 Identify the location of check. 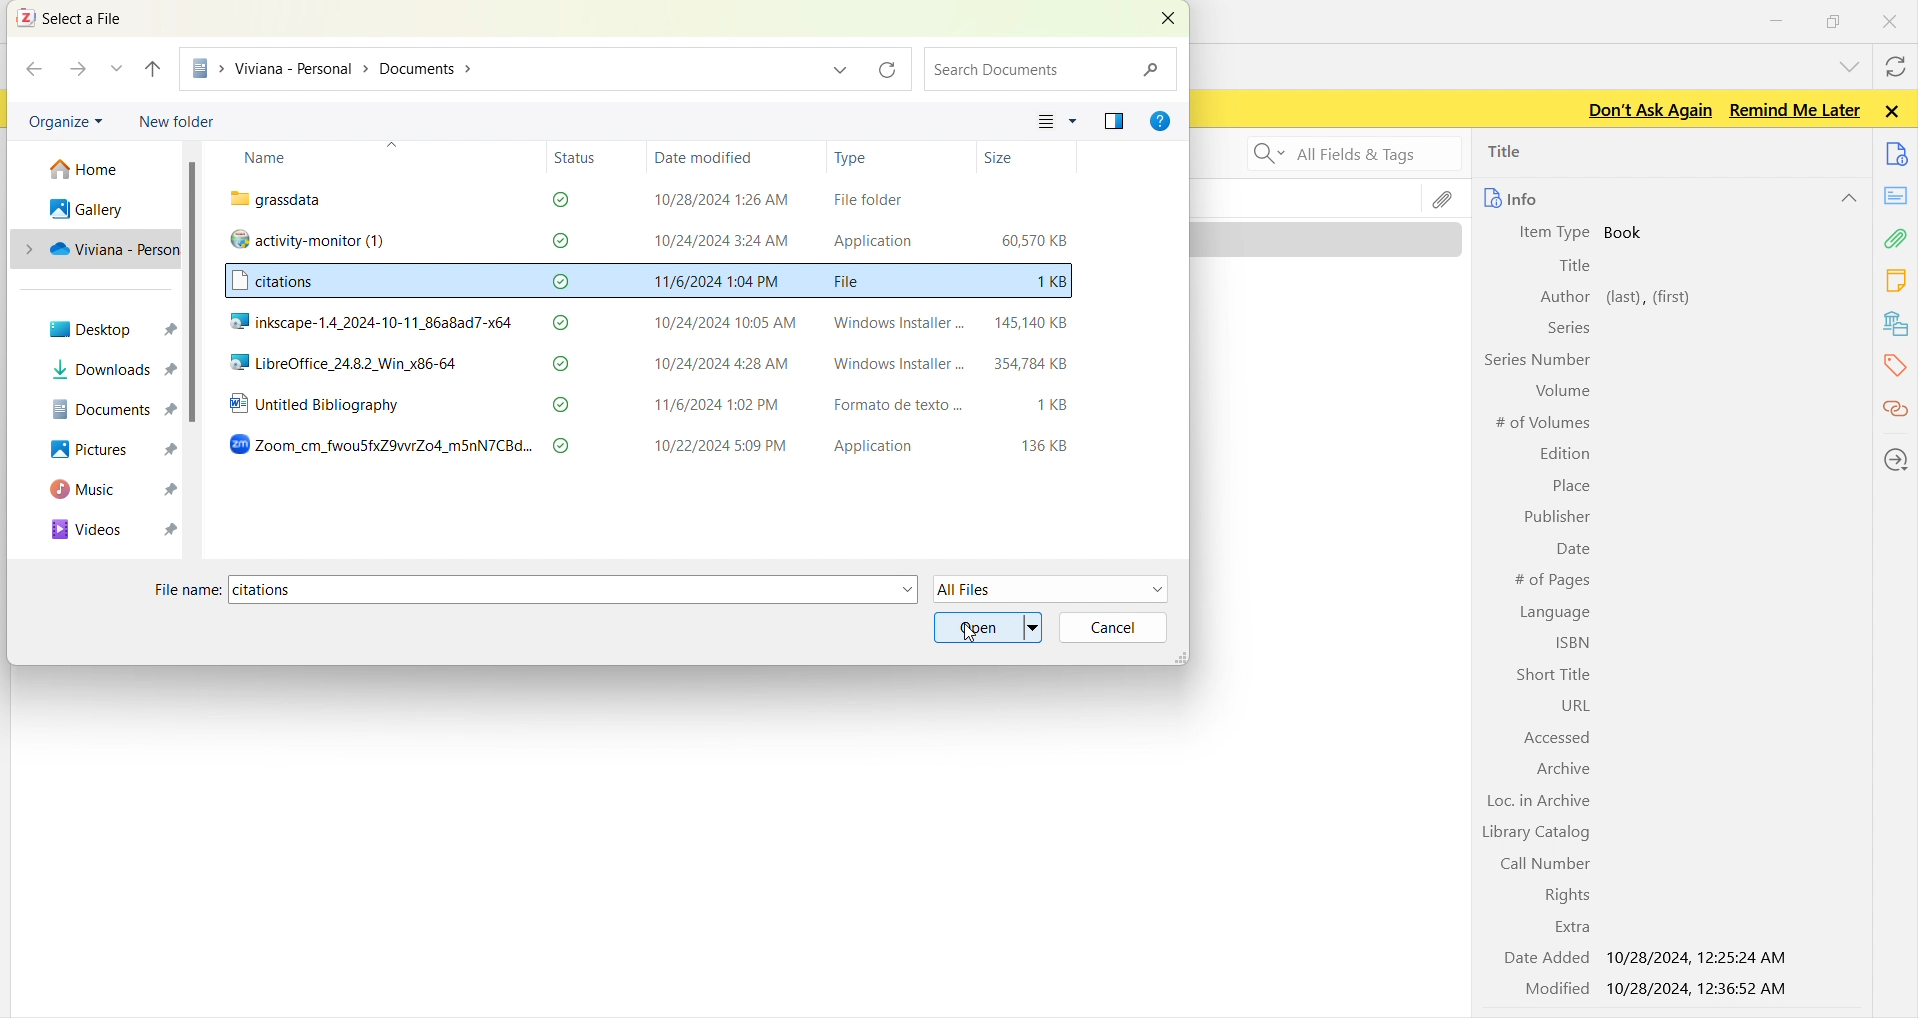
(559, 199).